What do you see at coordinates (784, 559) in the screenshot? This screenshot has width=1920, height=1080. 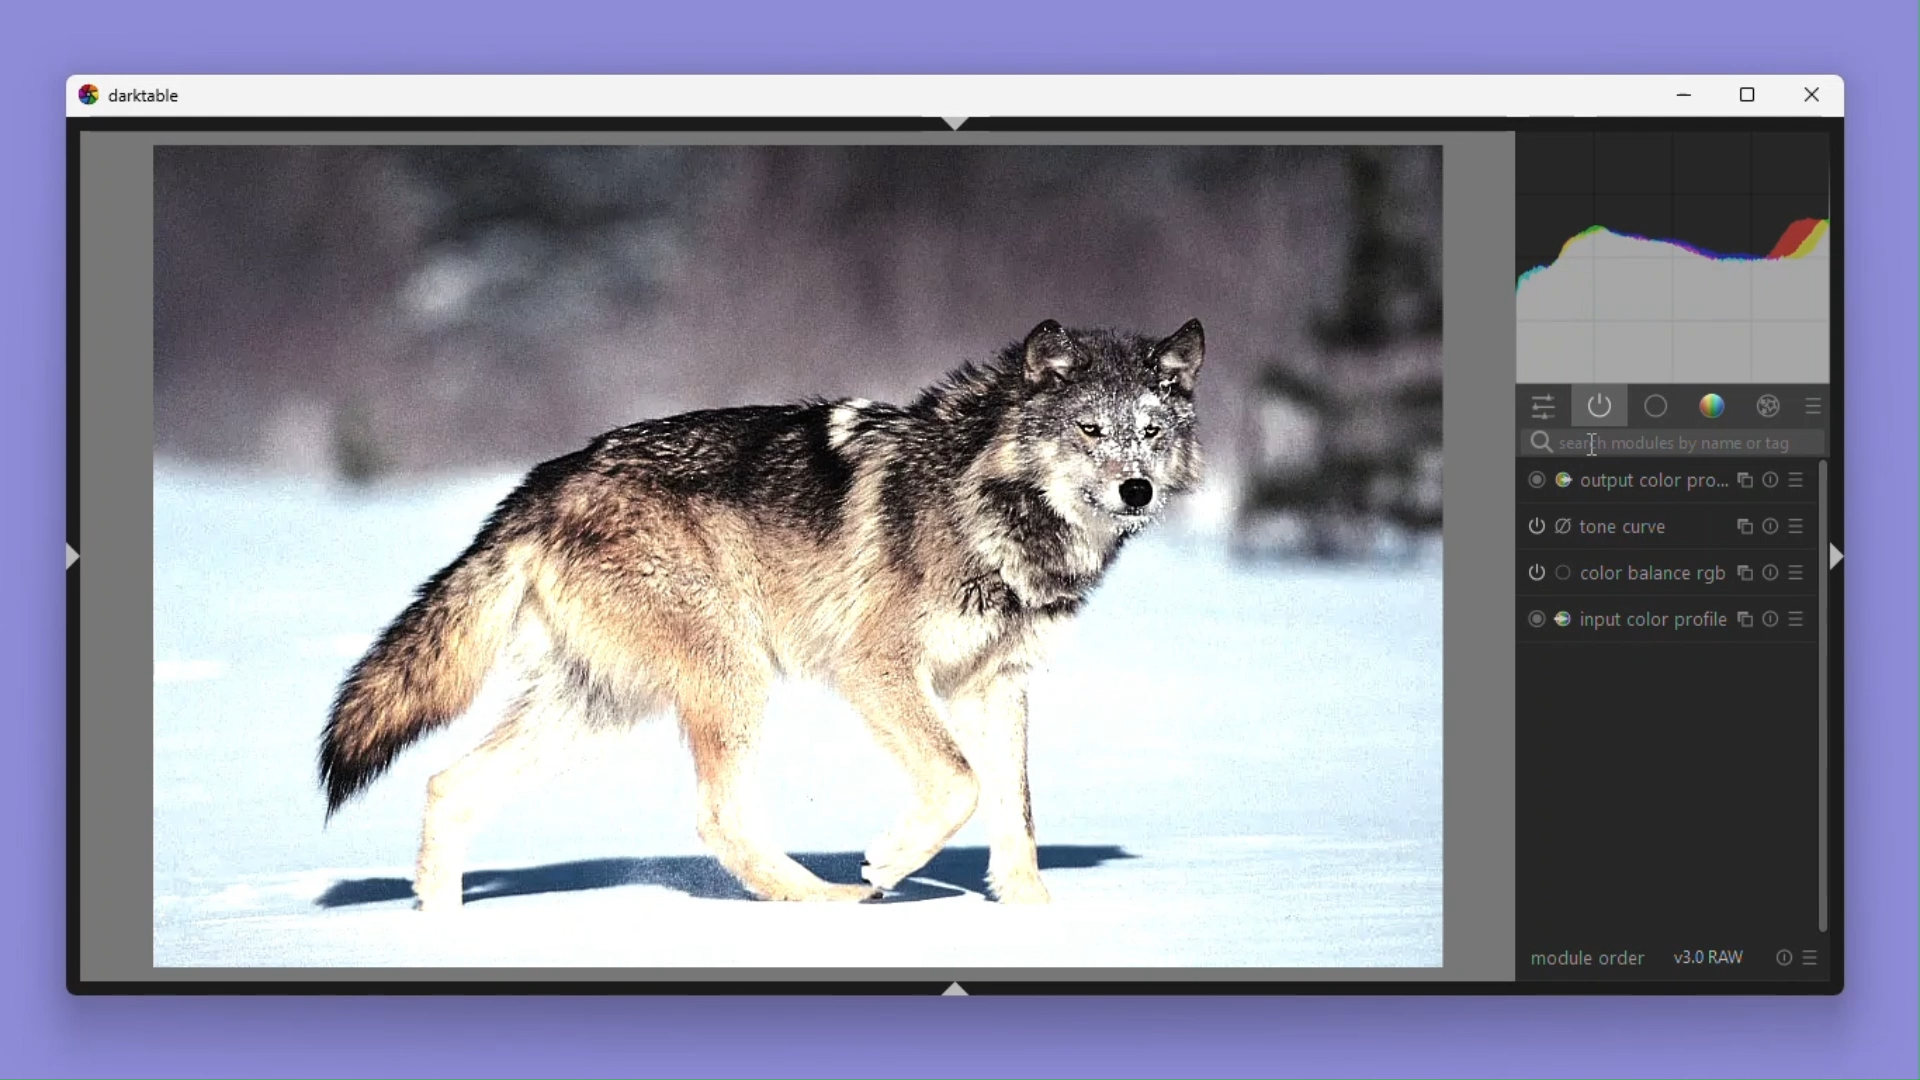 I see `Image` at bounding box center [784, 559].